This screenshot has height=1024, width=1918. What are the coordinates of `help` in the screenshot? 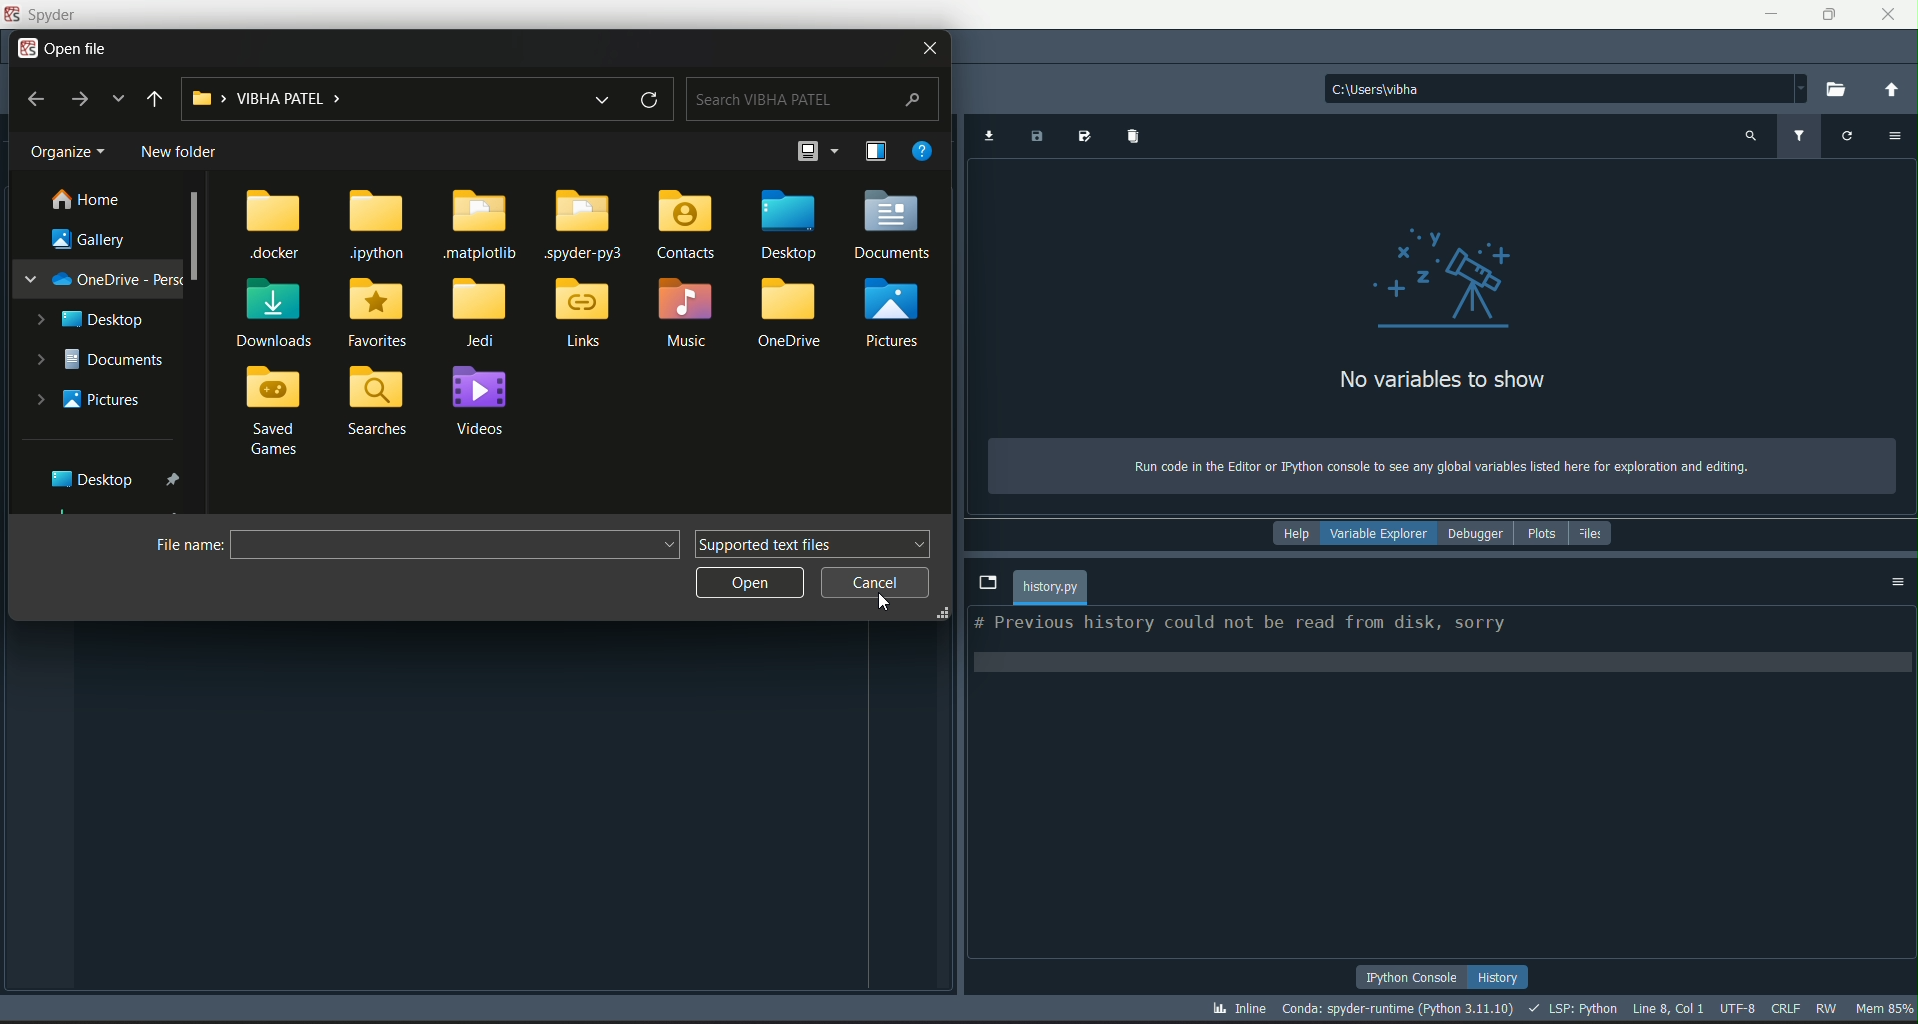 It's located at (1292, 534).